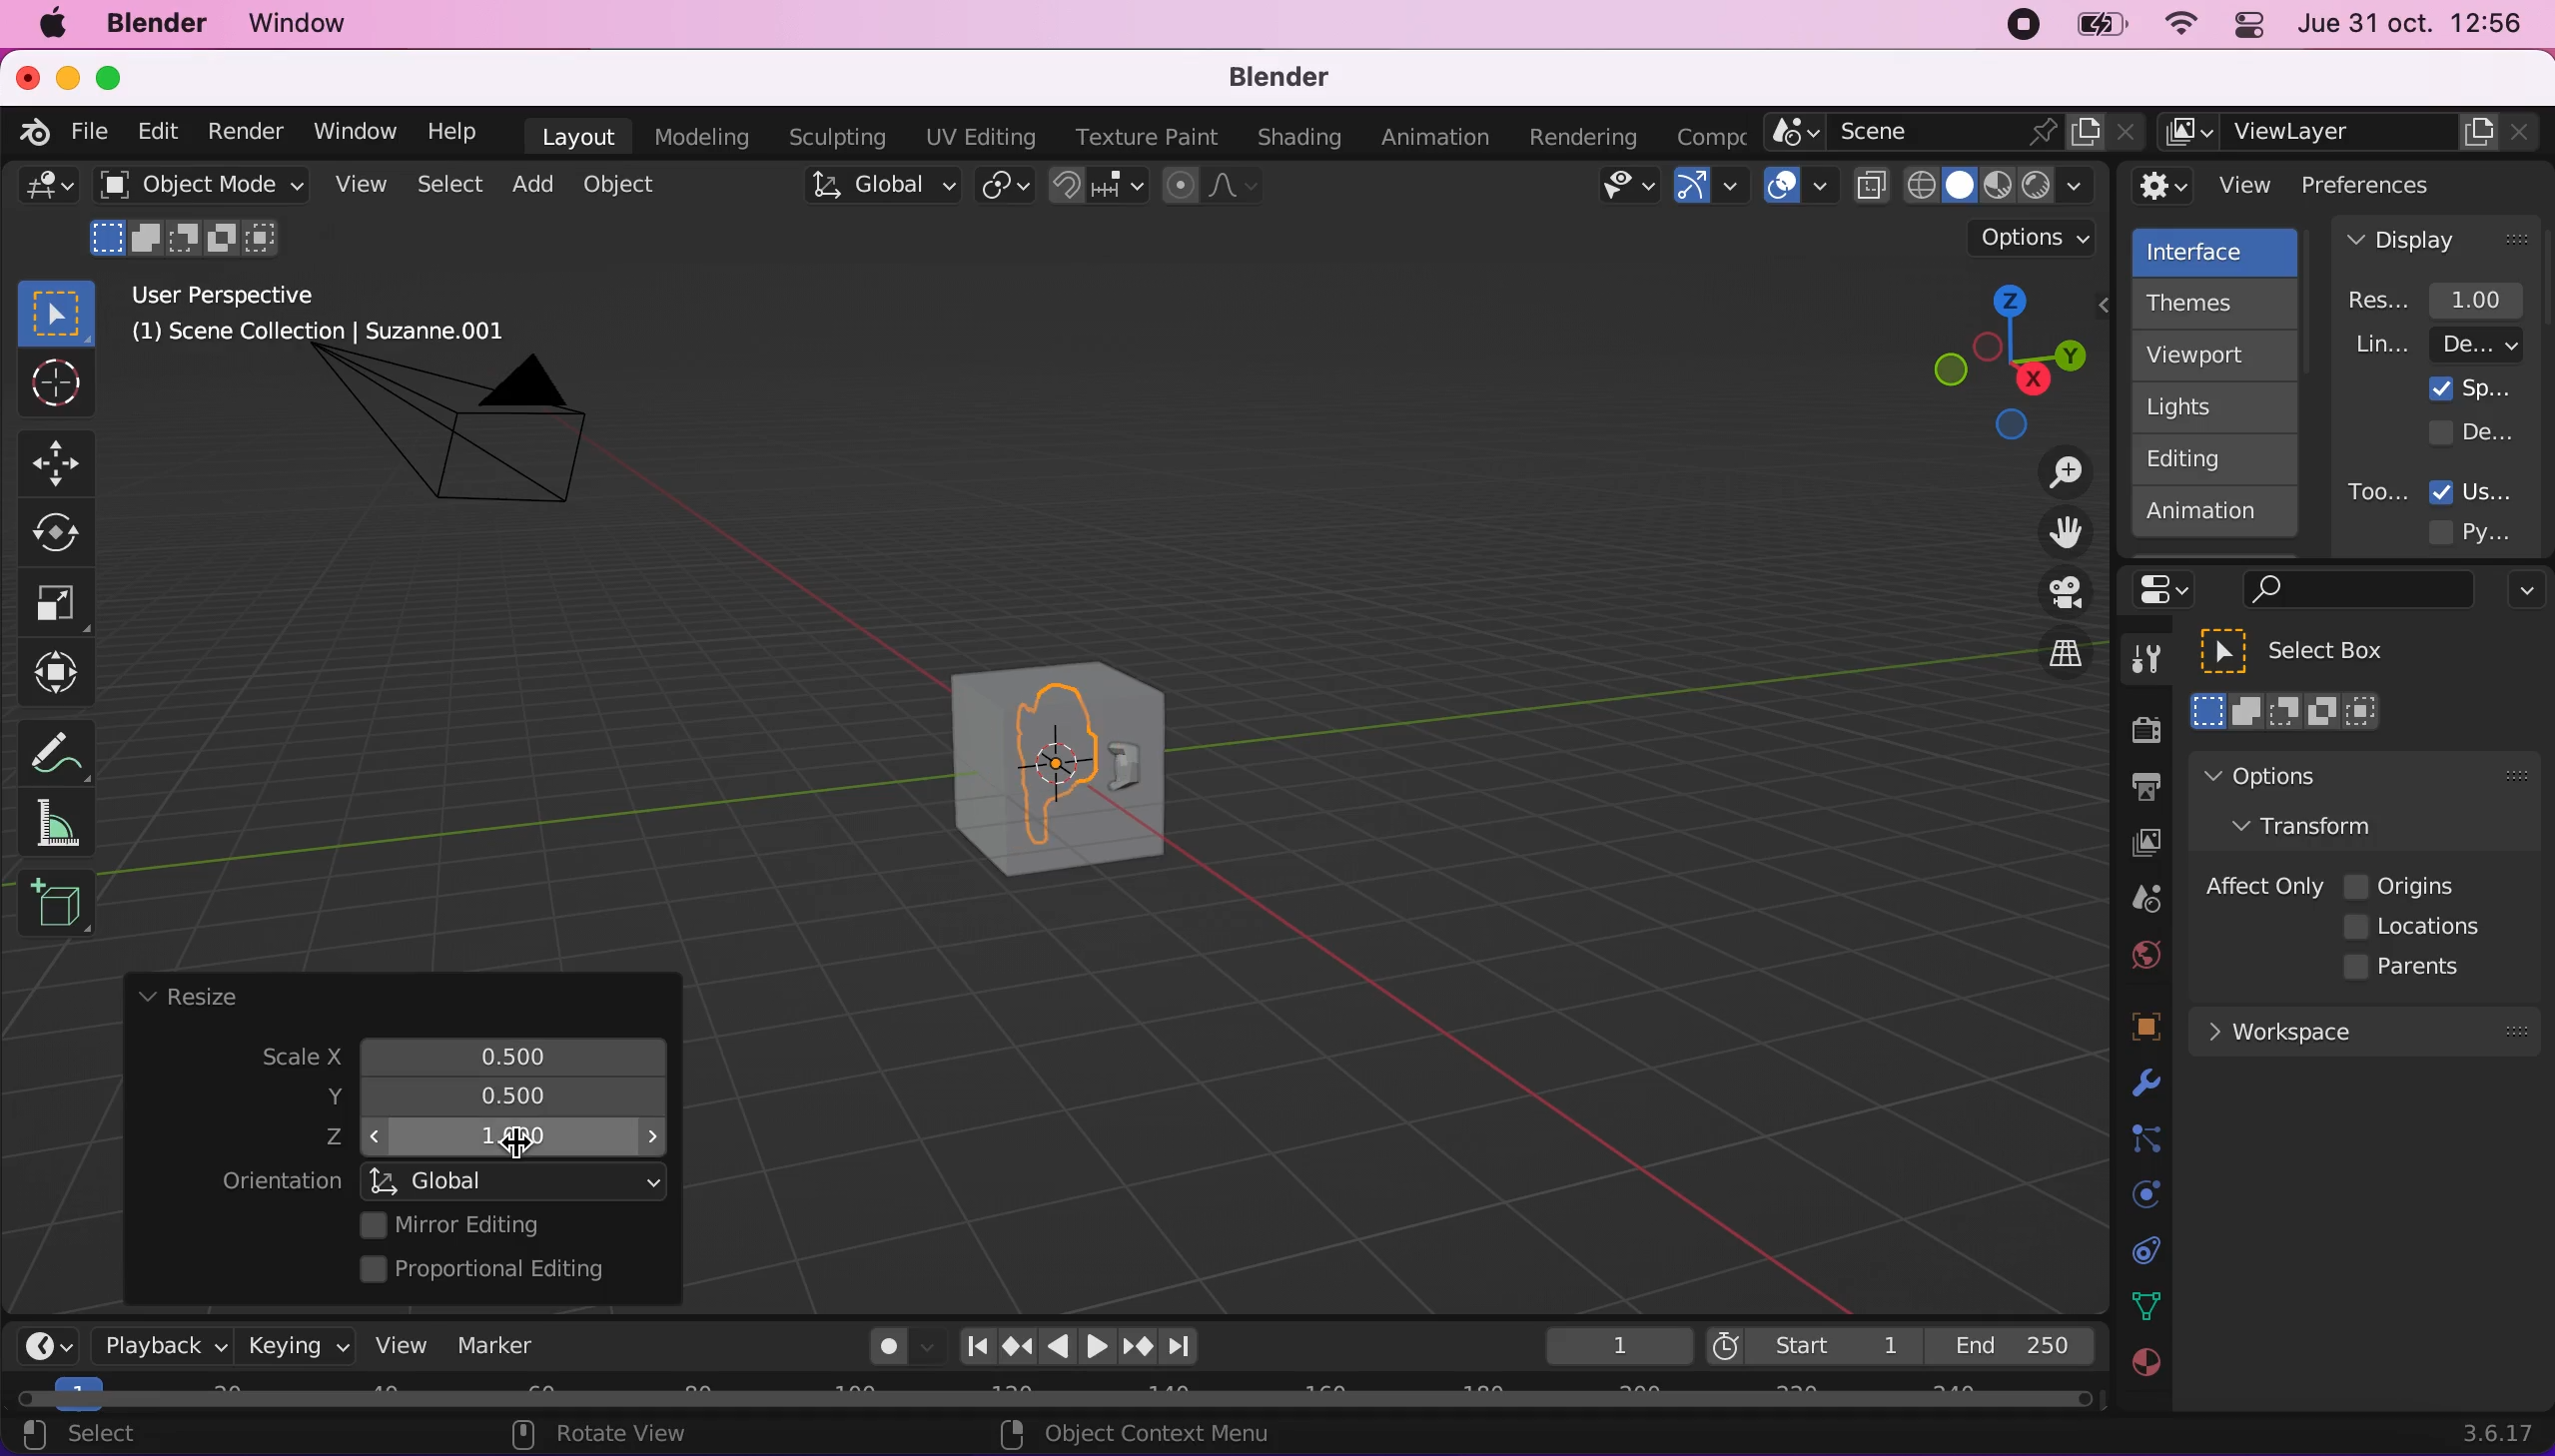 This screenshot has width=2555, height=1456. I want to click on affect only, so click(2260, 886).